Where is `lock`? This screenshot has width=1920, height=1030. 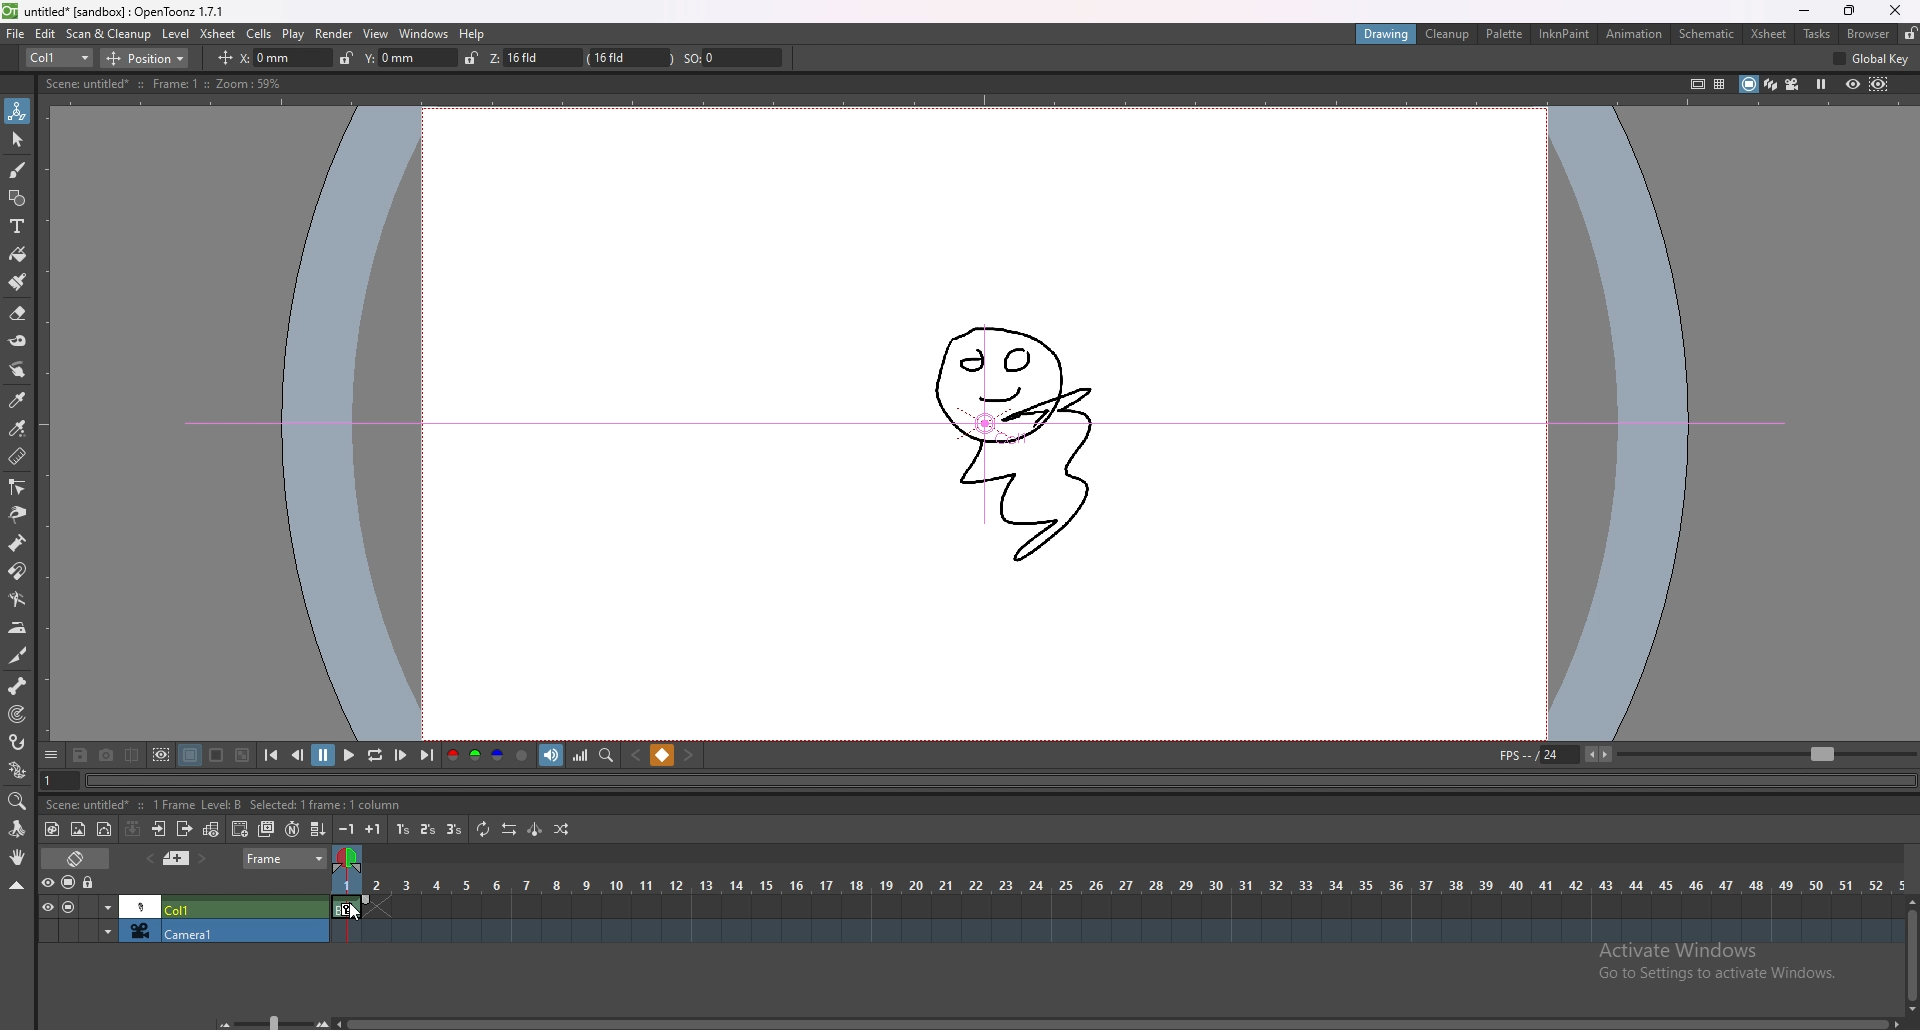
lock is located at coordinates (90, 883).